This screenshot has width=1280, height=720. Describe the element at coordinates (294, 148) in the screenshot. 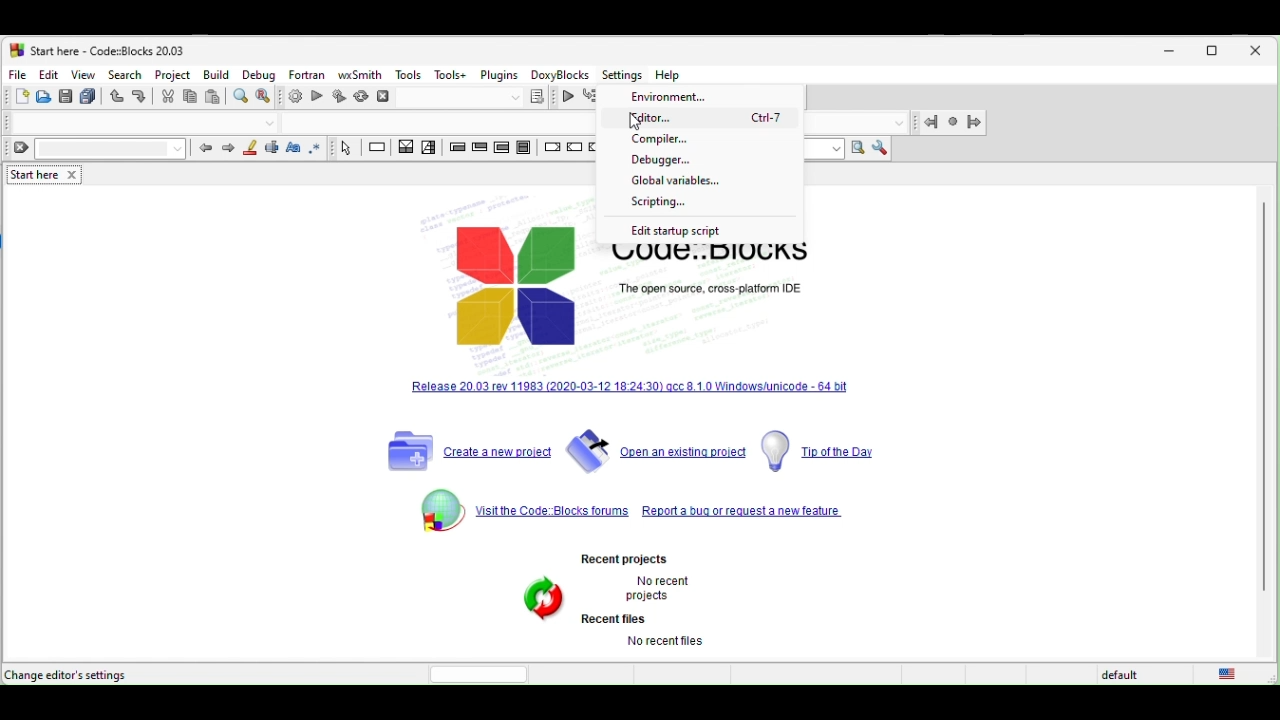

I see `match case` at that location.